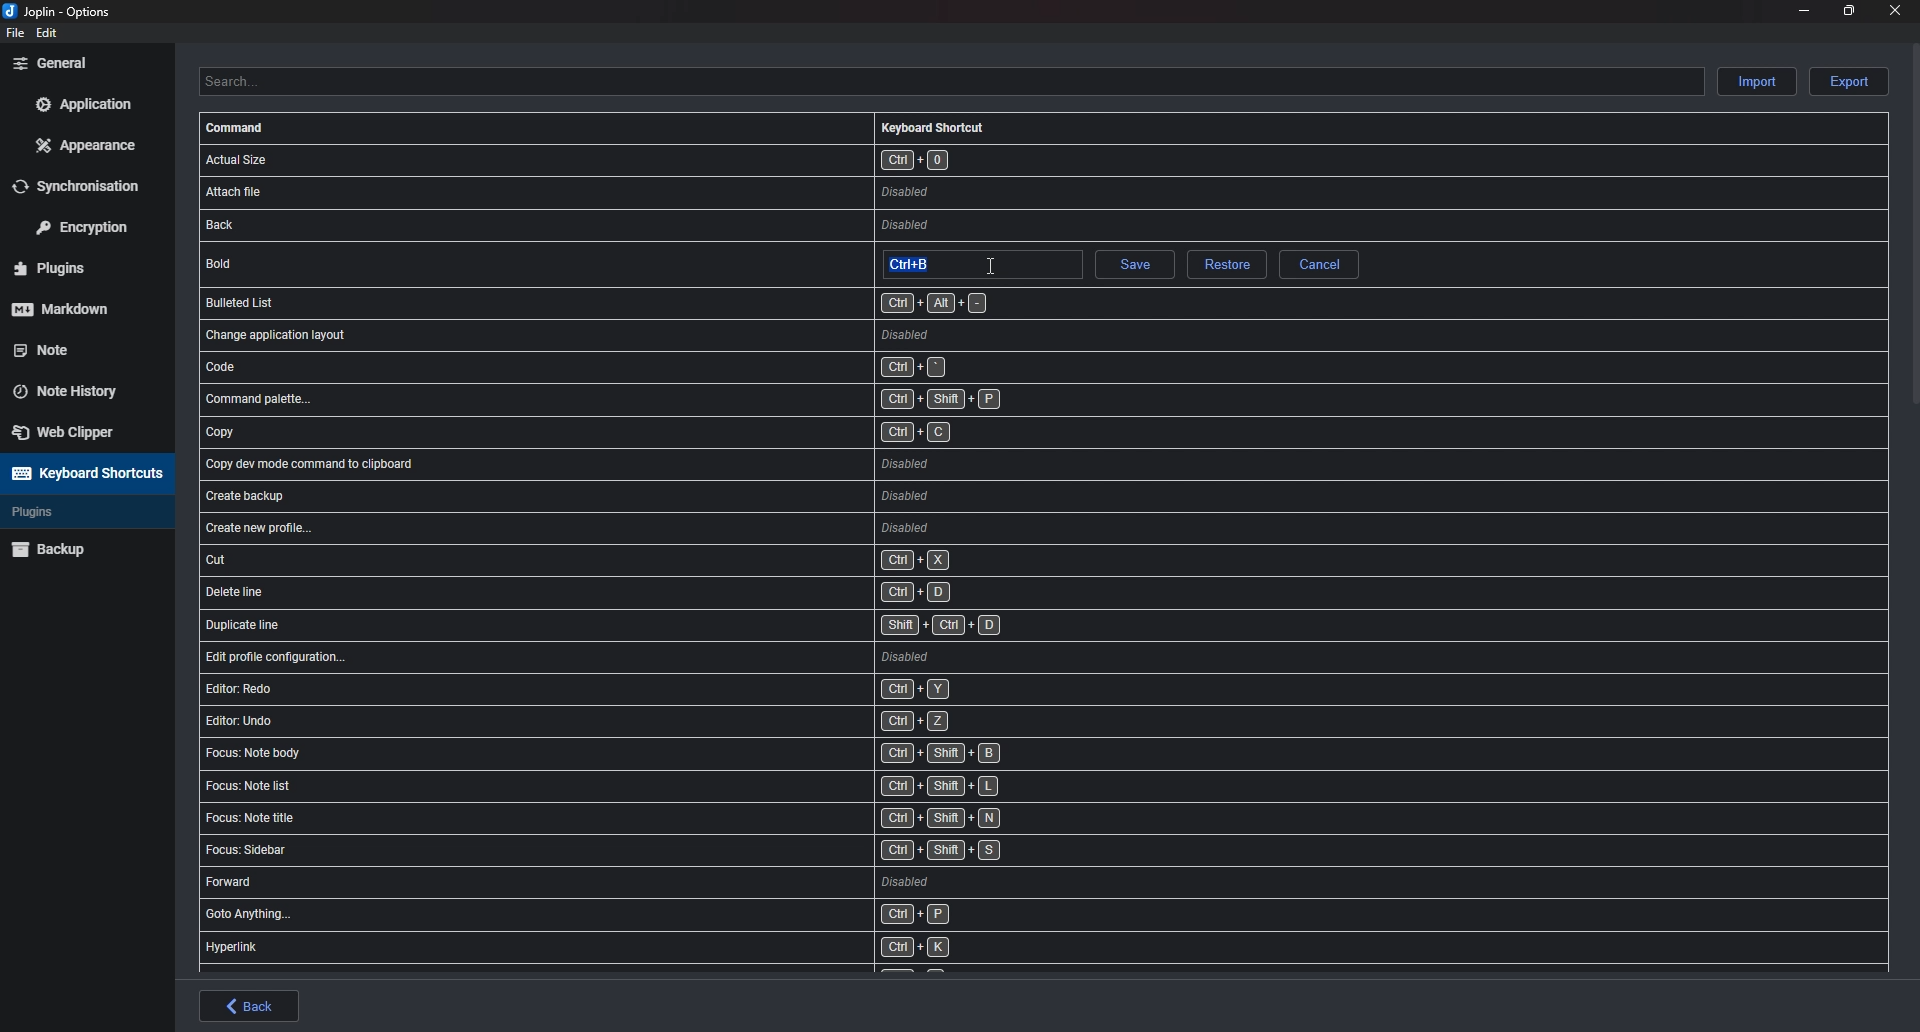  Describe the element at coordinates (661, 720) in the screenshot. I see `shortcut` at that location.